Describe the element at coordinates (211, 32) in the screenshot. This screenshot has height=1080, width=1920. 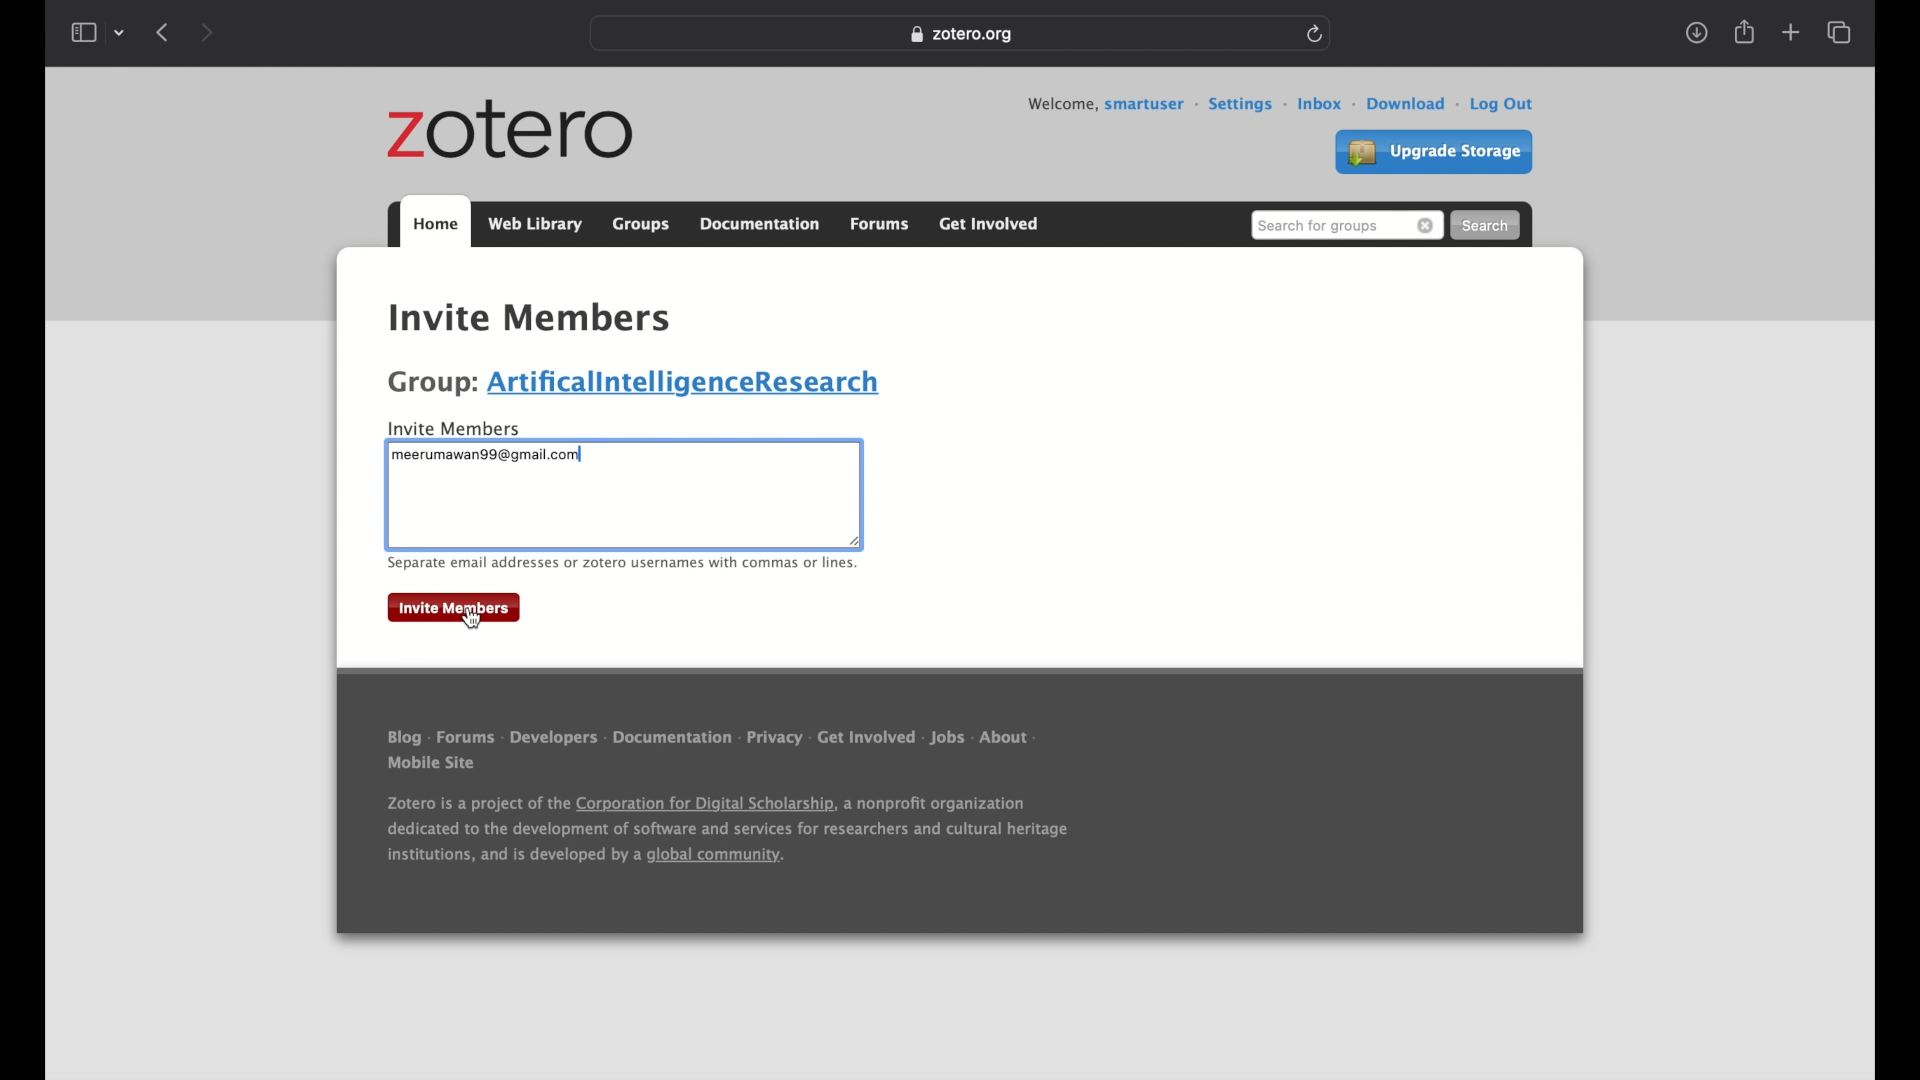
I see `next ` at that location.